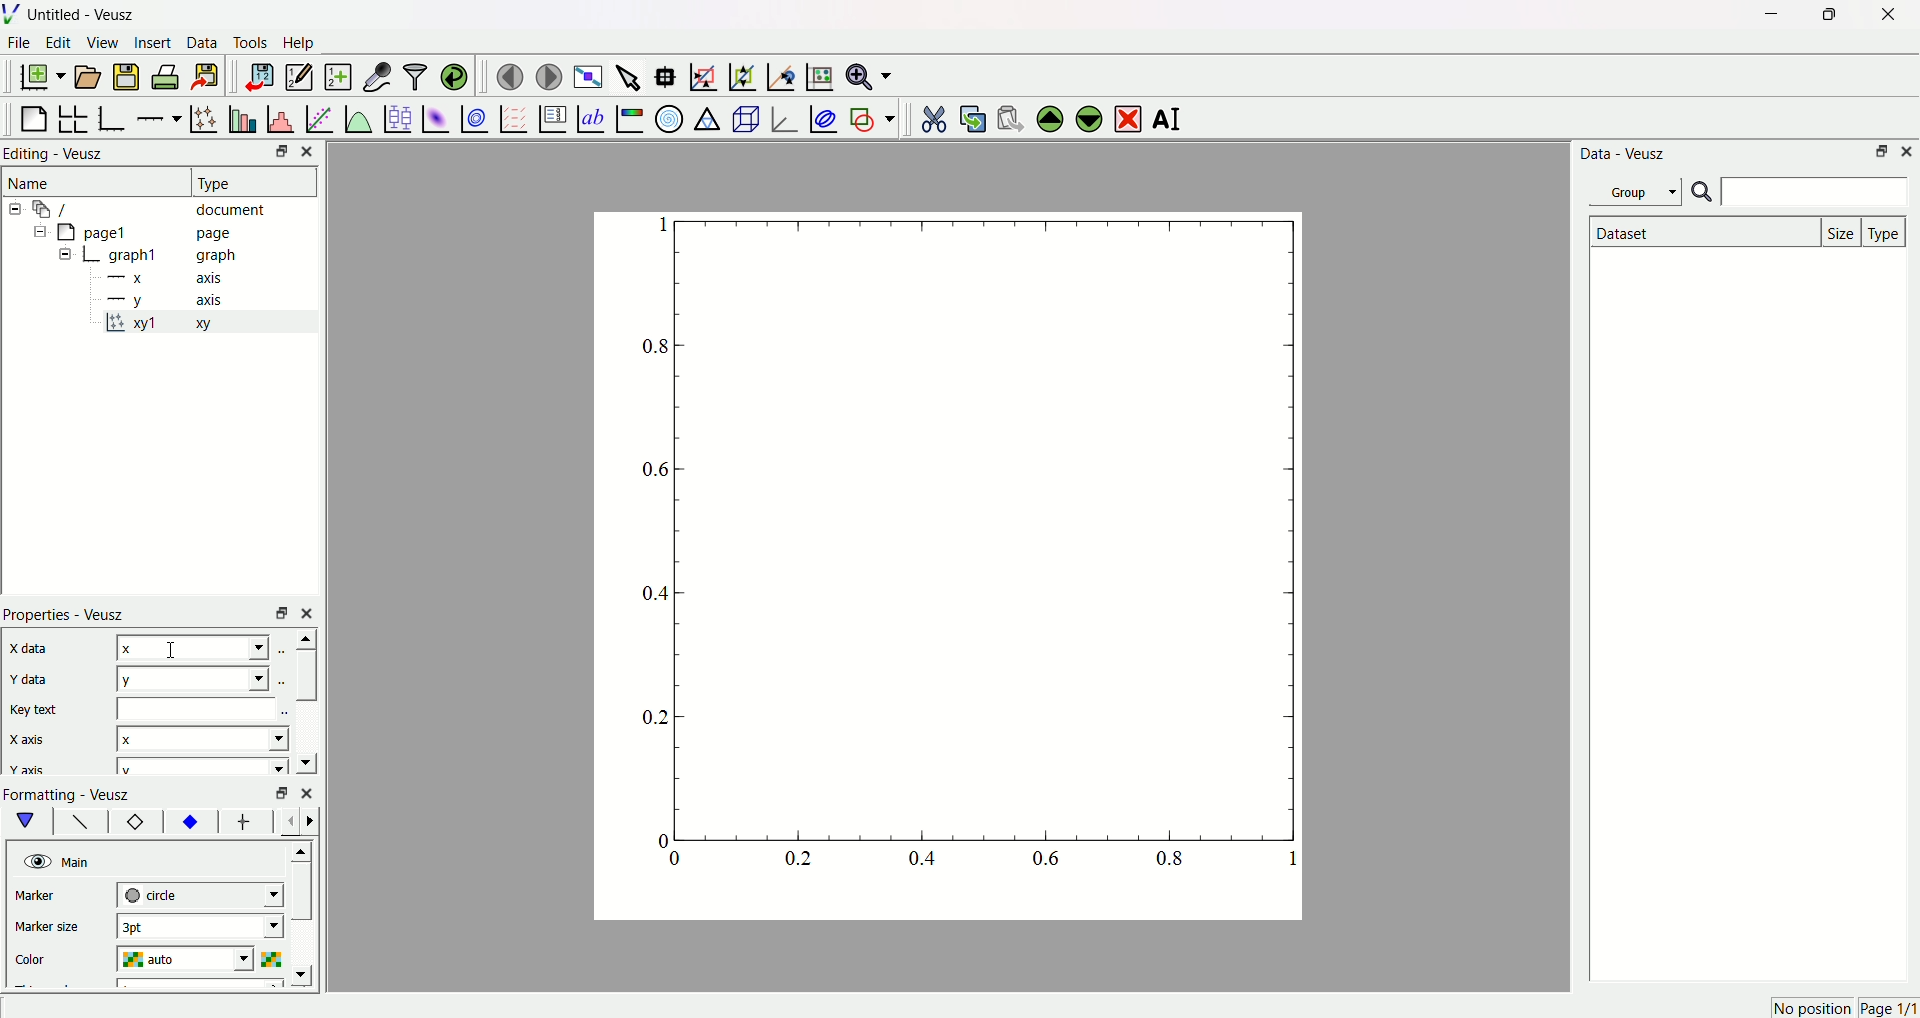 The image size is (1920, 1018). What do you see at coordinates (1810, 1008) in the screenshot?
I see `no position` at bounding box center [1810, 1008].